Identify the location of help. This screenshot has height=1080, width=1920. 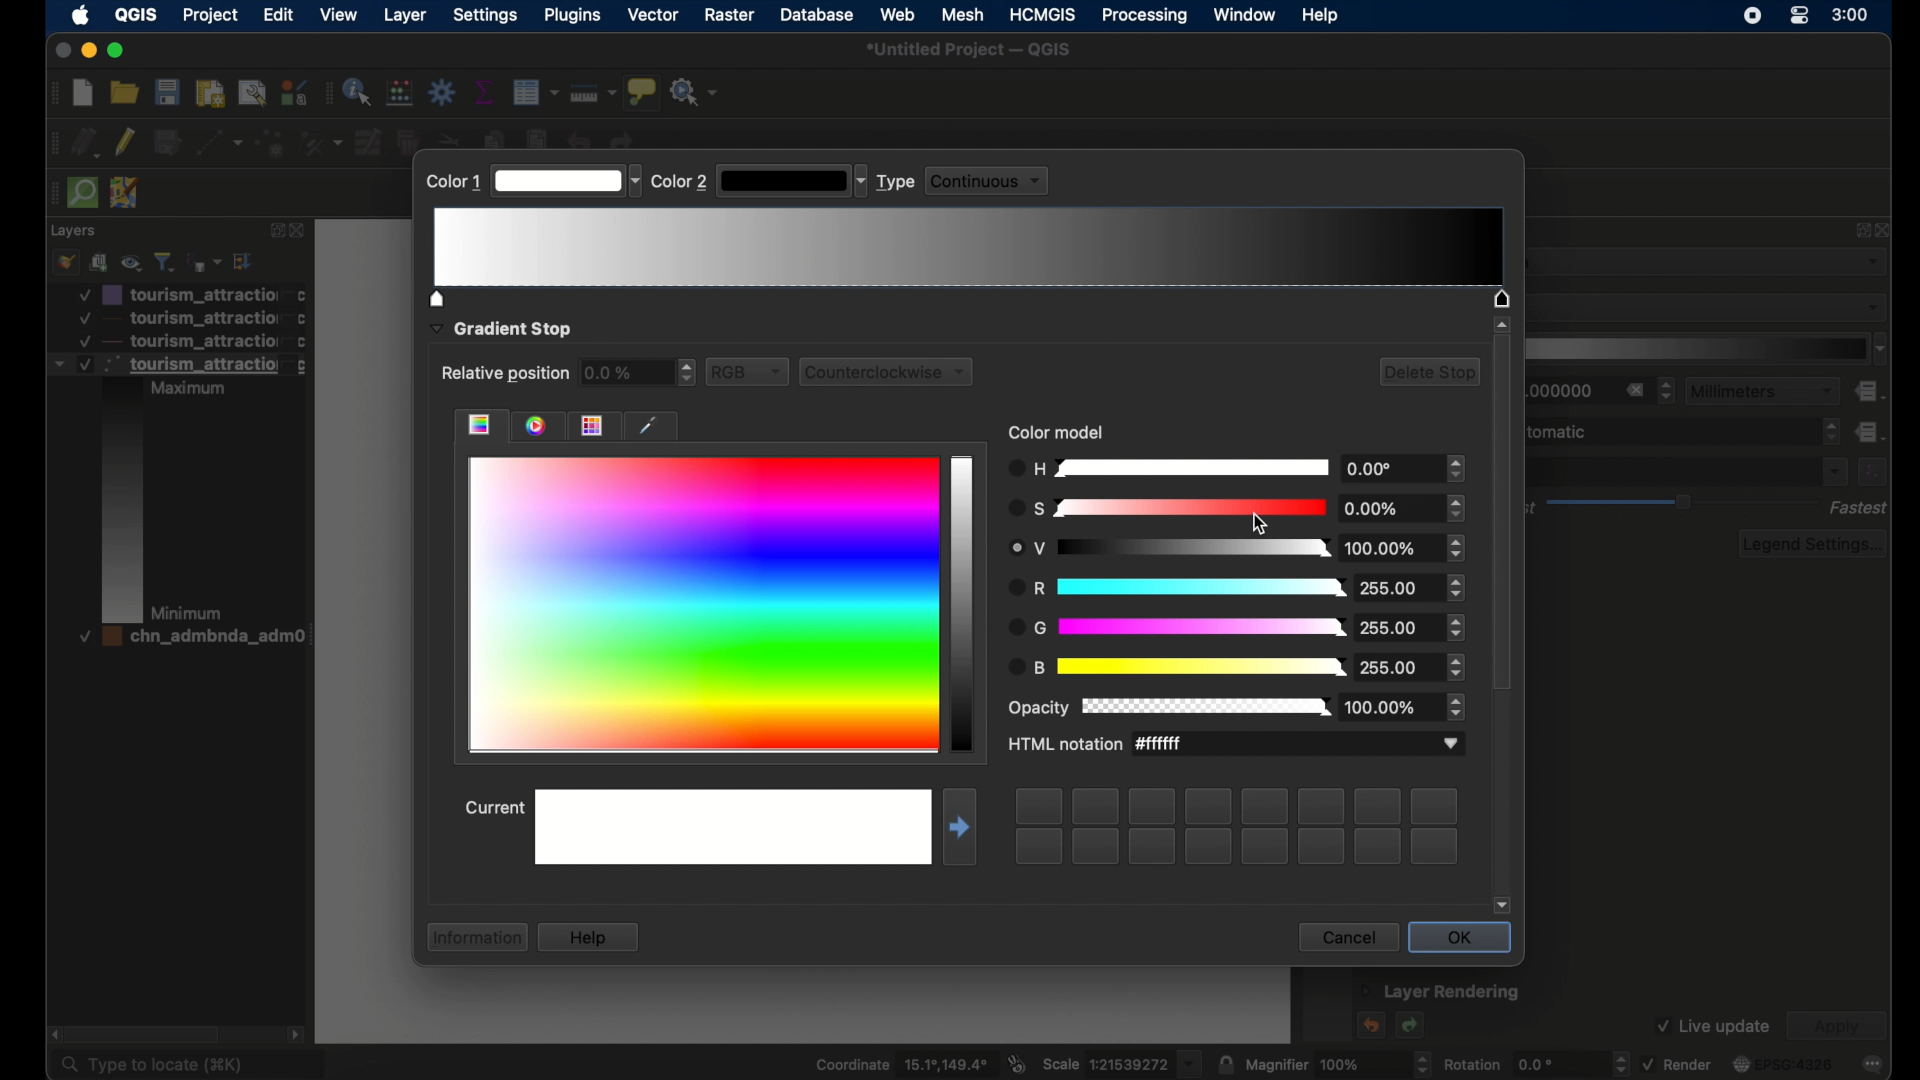
(590, 936).